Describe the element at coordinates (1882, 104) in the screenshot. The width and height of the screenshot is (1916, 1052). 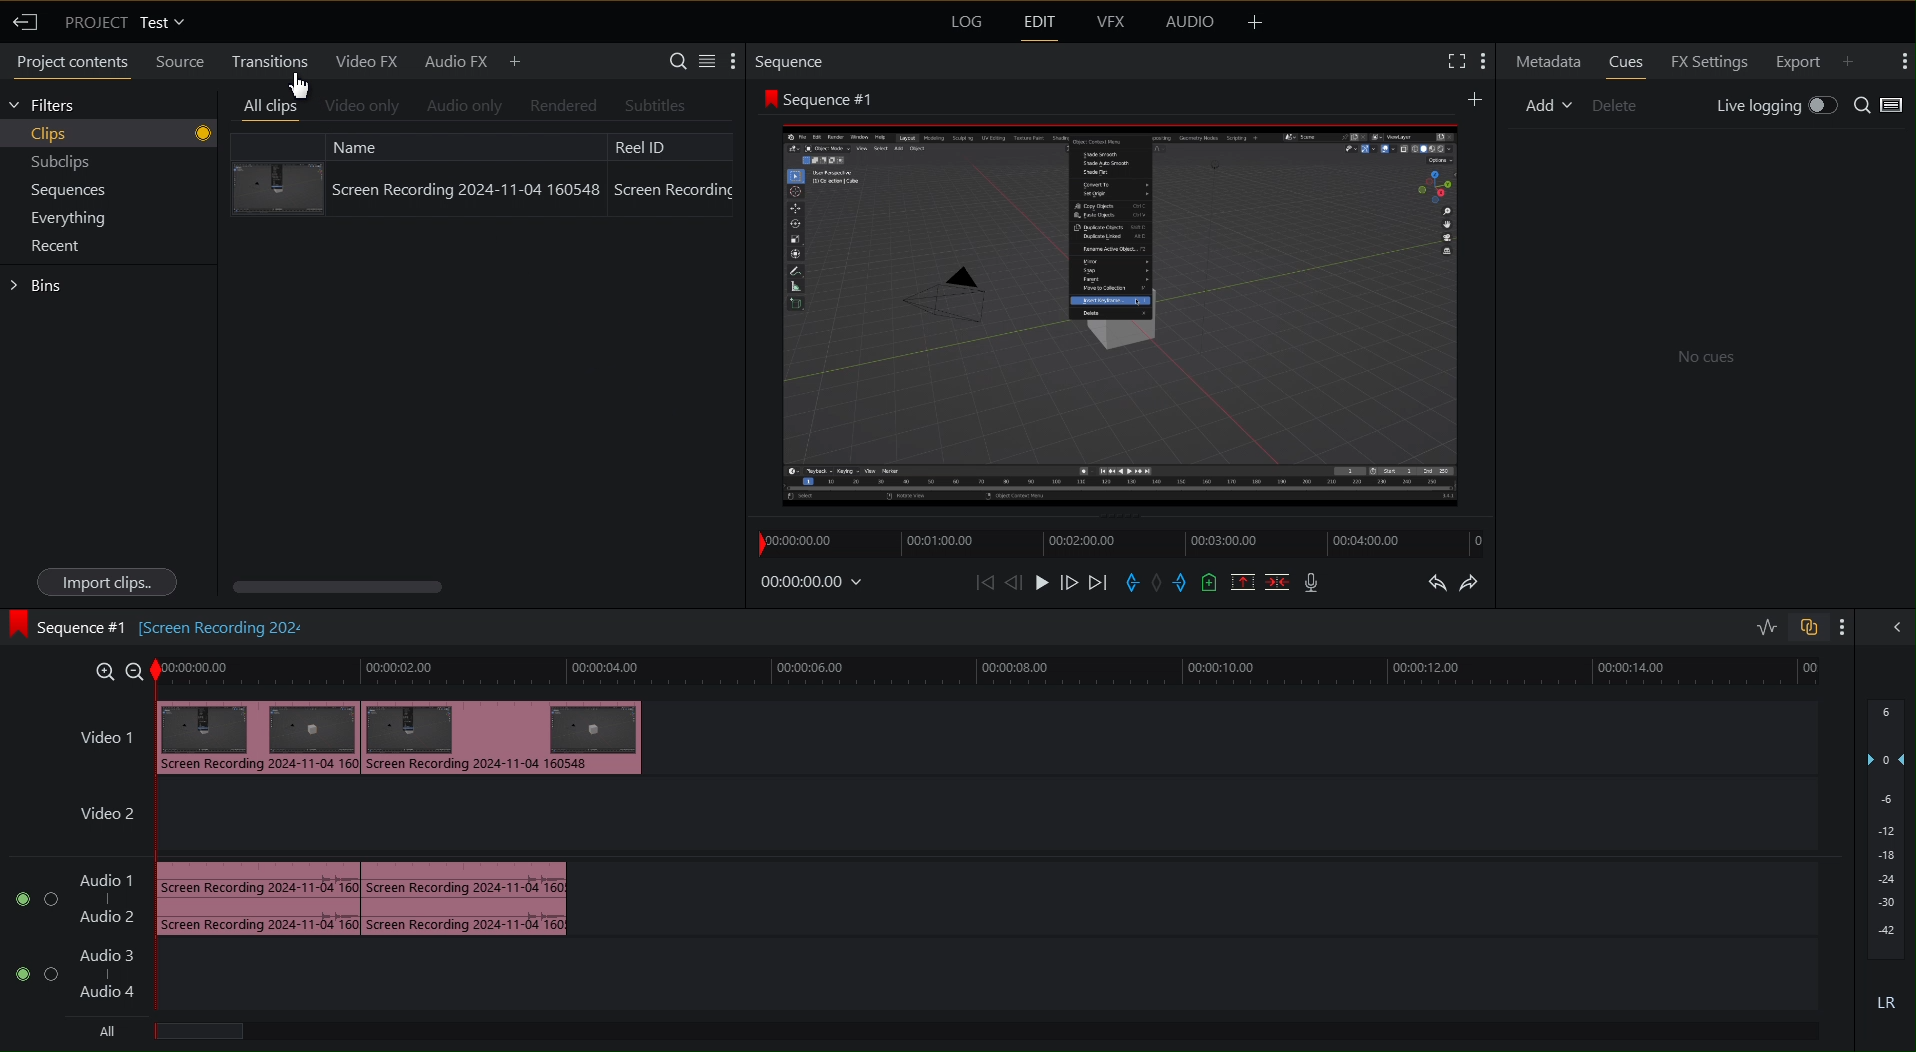
I see `Search` at that location.